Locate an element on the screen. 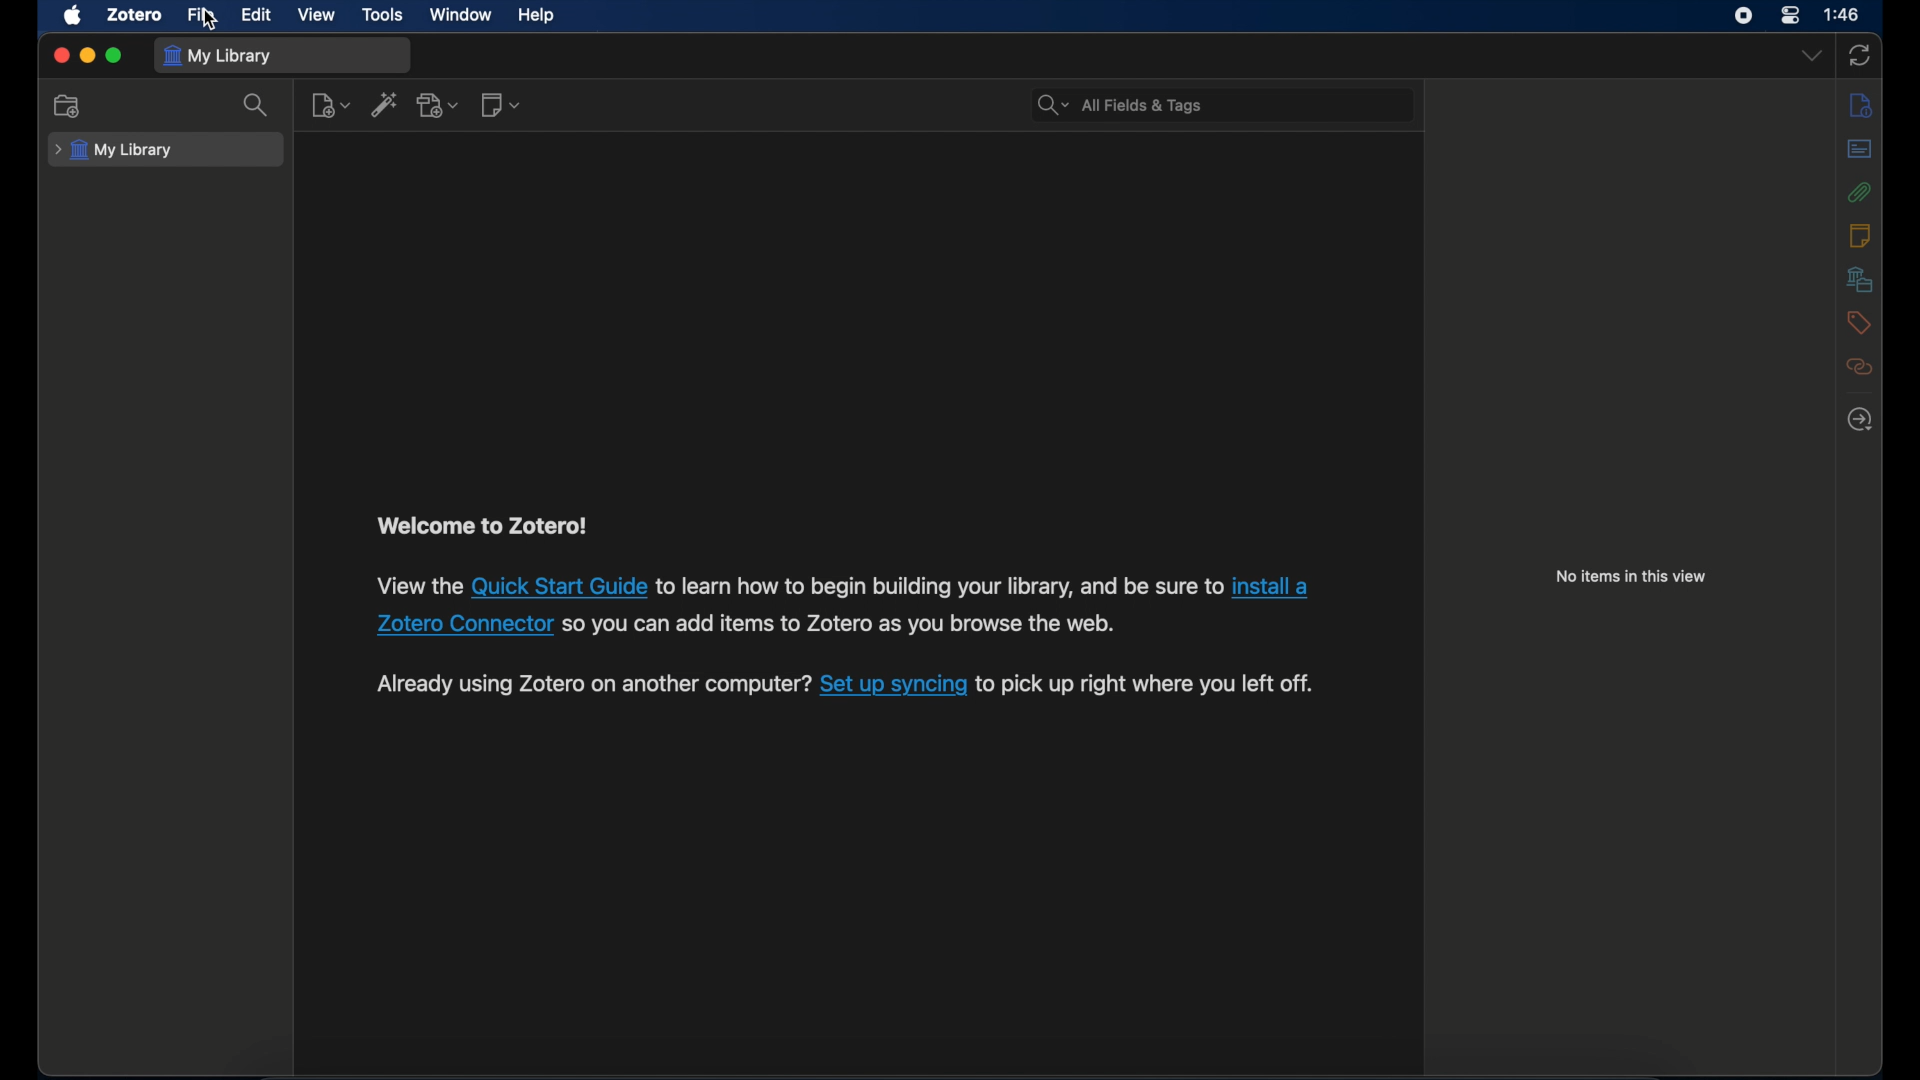  search is located at coordinates (258, 105).